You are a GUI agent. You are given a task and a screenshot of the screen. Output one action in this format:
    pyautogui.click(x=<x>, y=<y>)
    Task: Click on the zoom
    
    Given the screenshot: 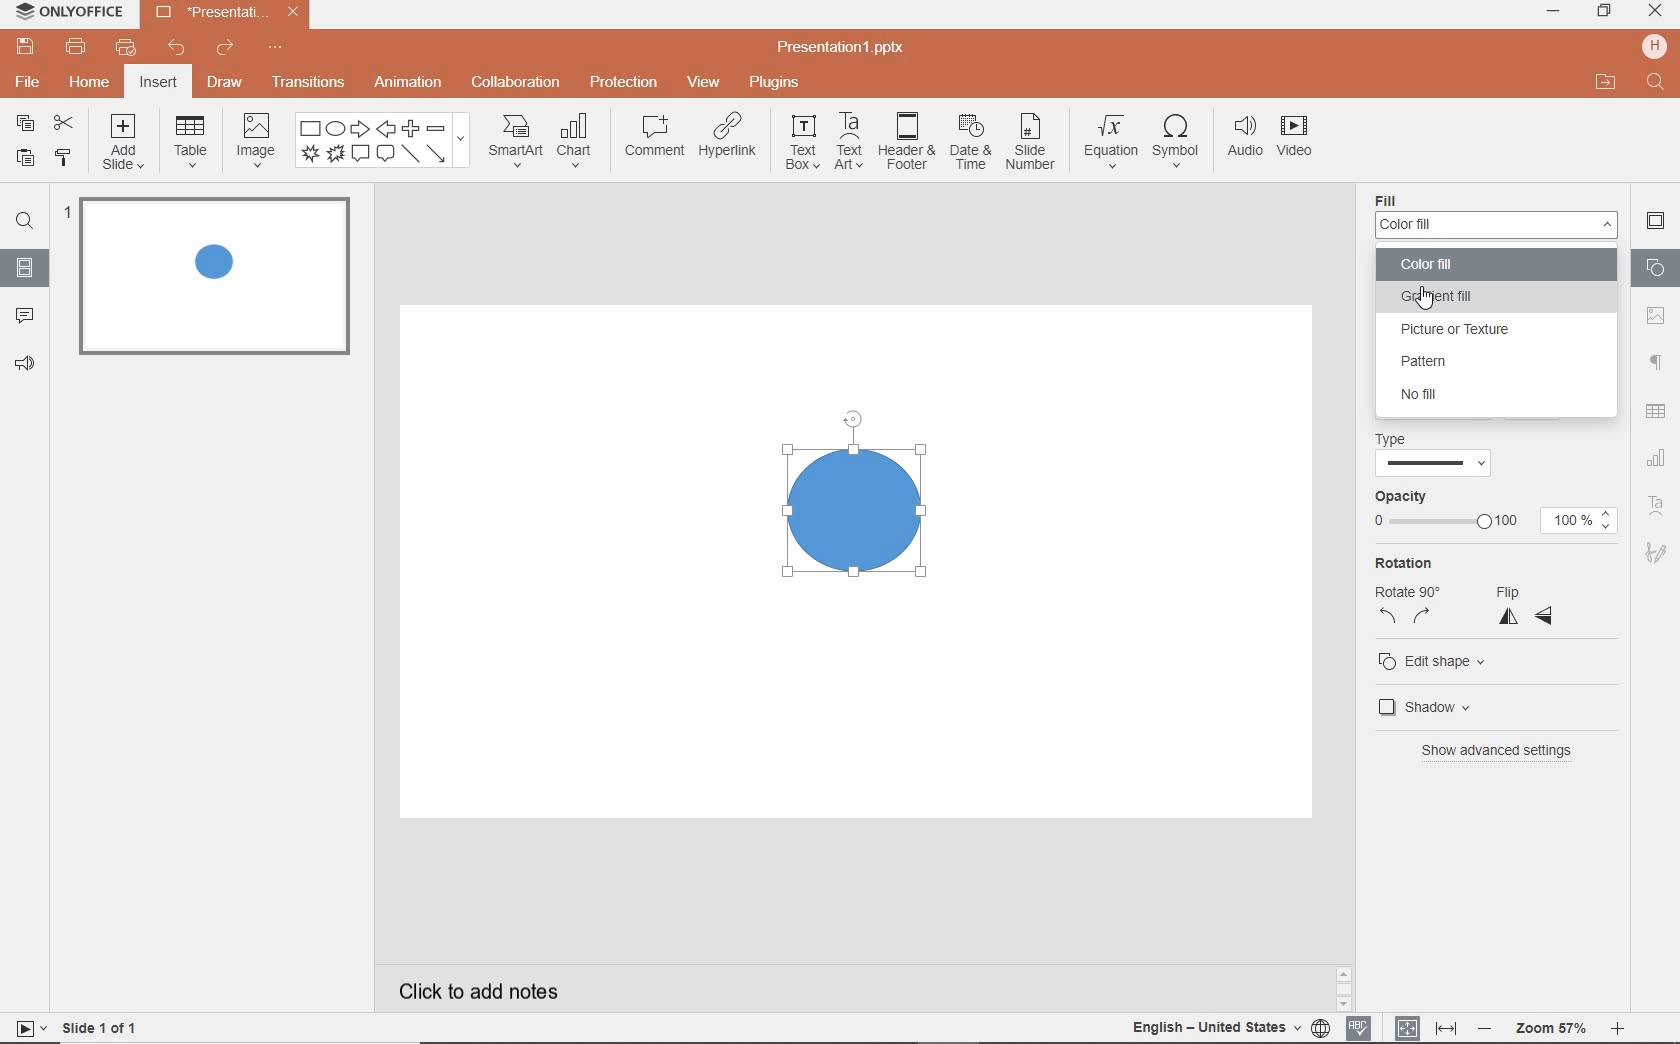 What is the action you would take?
    pyautogui.click(x=1551, y=1029)
    